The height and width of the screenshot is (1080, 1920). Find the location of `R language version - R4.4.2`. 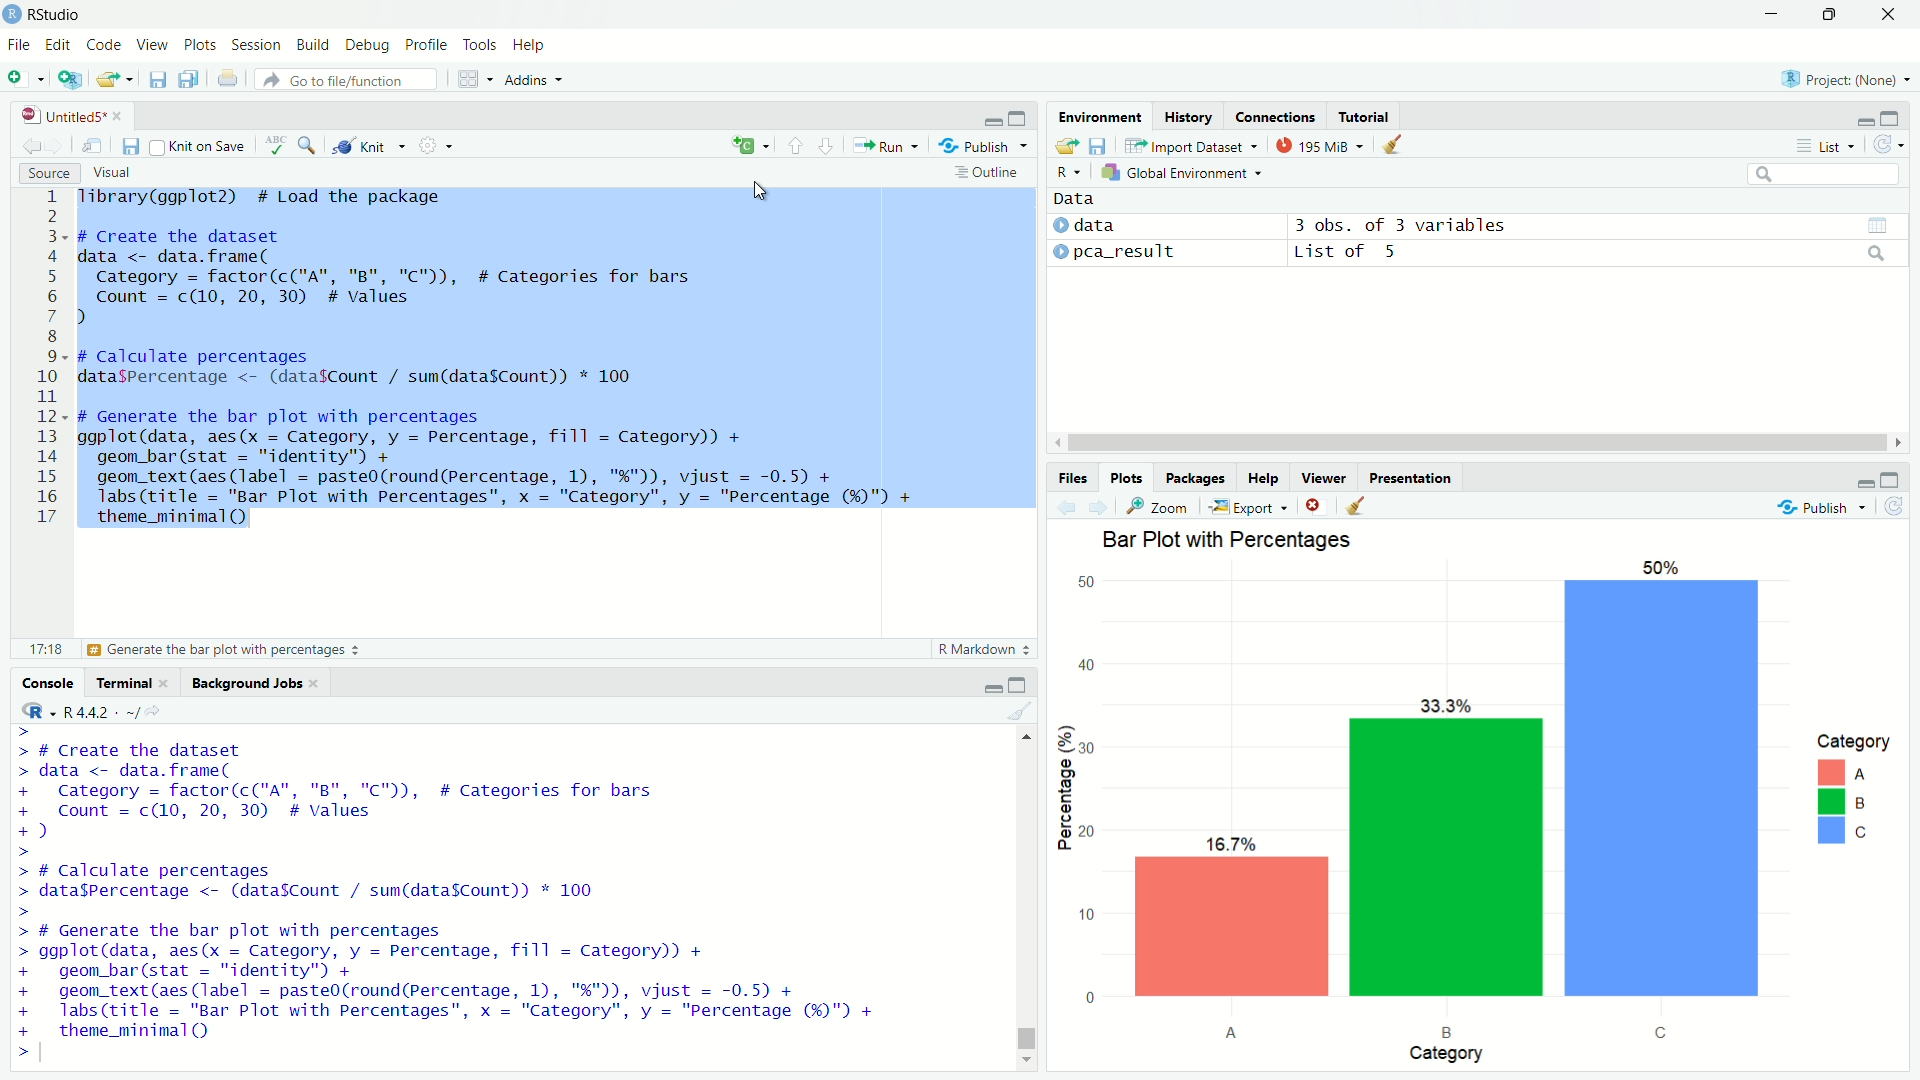

R language version - R4.4.2 is located at coordinates (120, 712).